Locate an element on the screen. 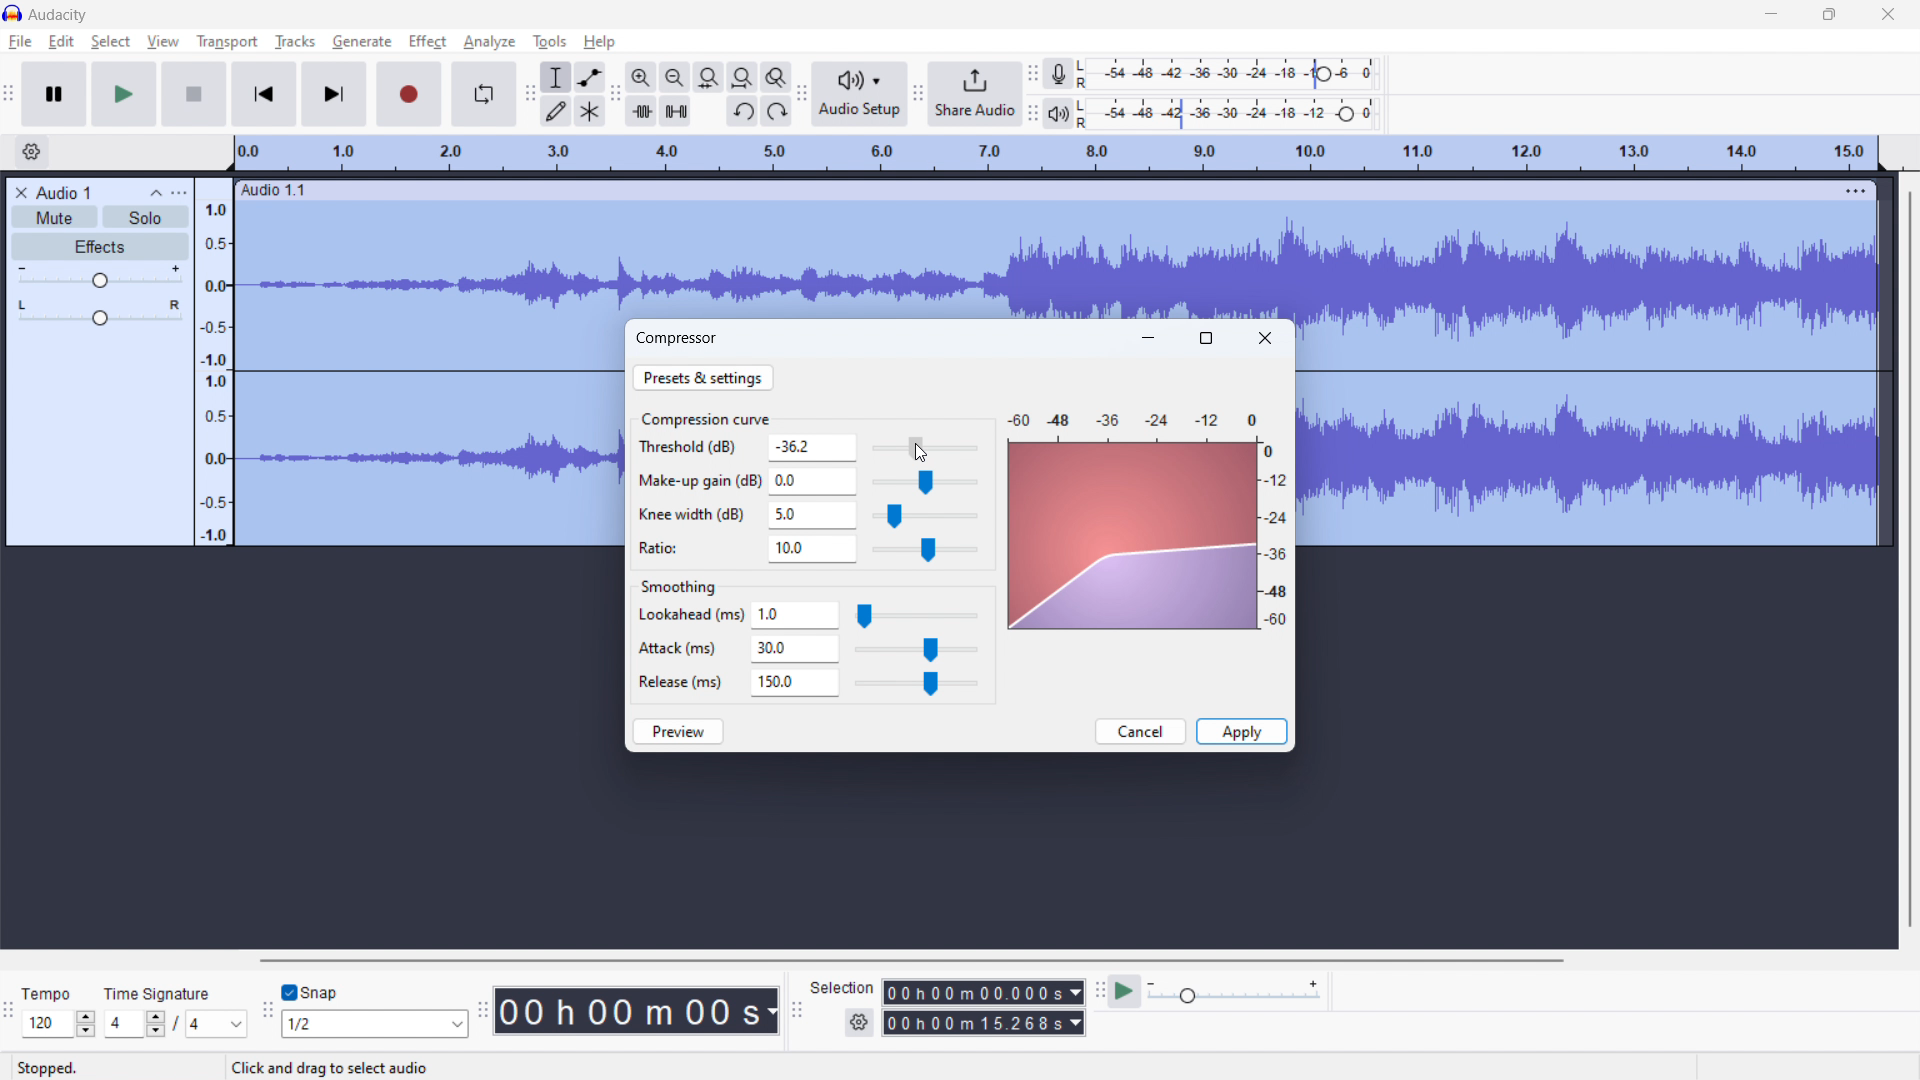 This screenshot has width=1920, height=1080. play at speed toolbar is located at coordinates (1098, 991).